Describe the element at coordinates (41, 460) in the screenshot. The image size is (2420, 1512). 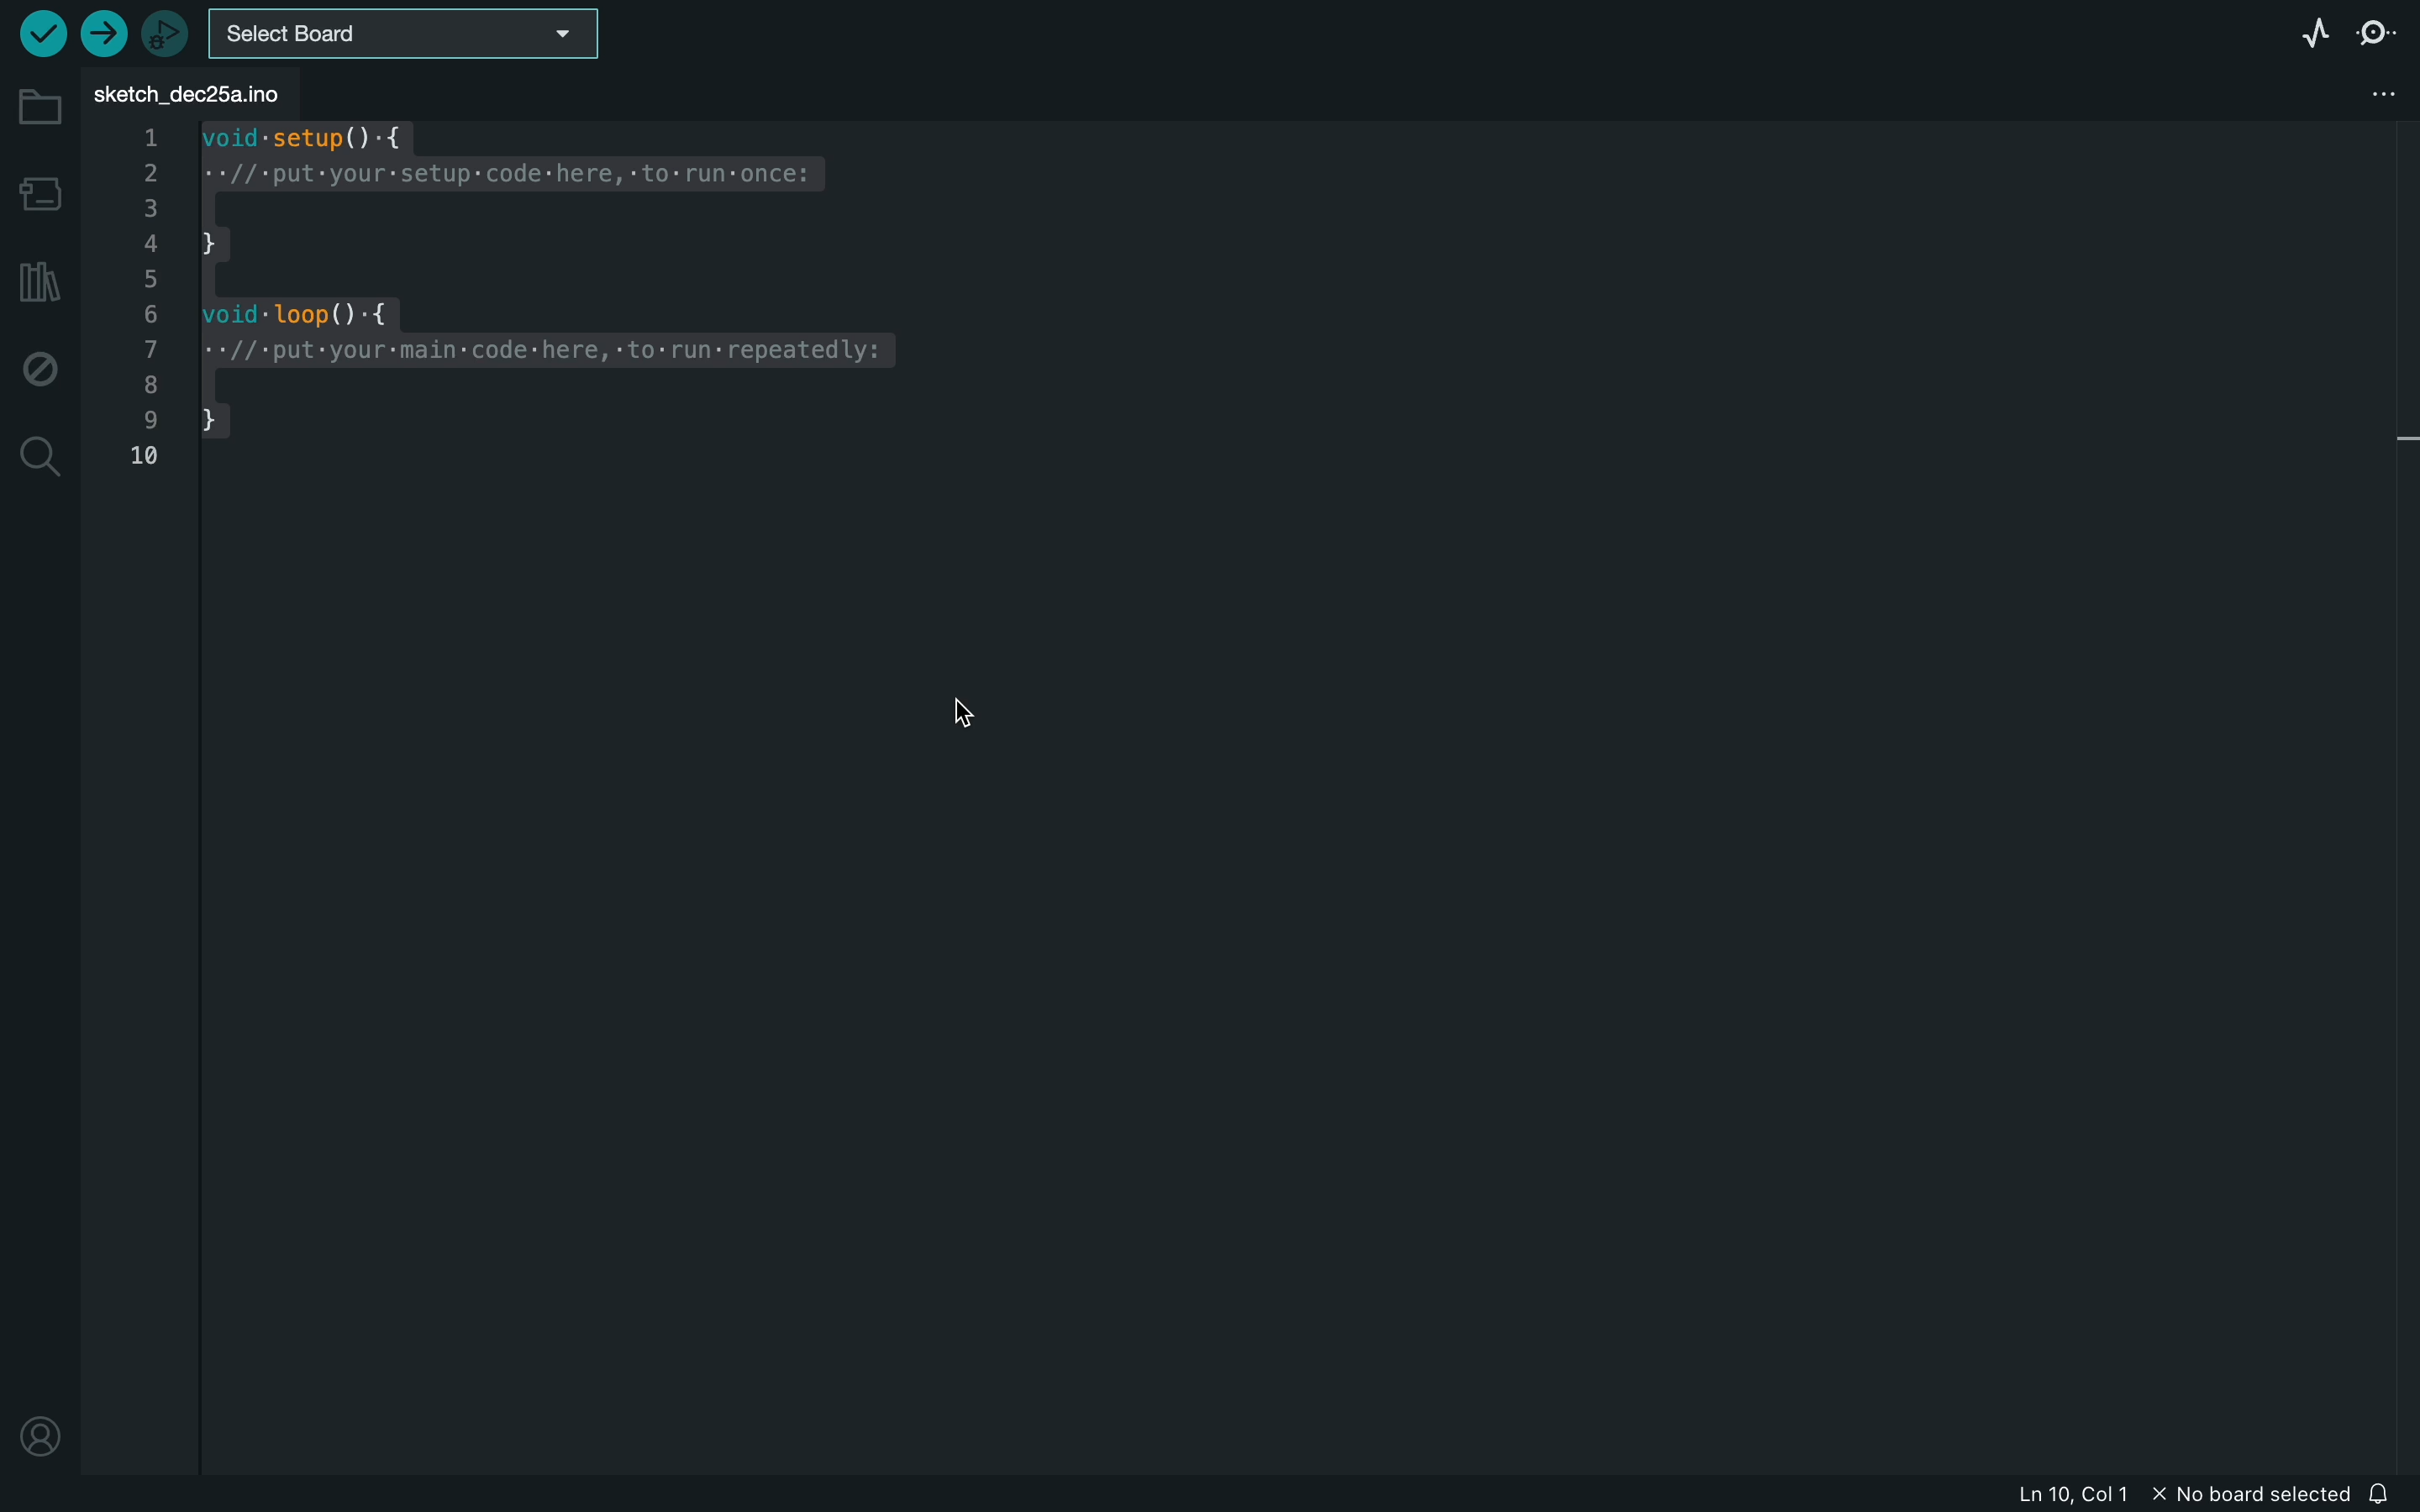
I see `search` at that location.